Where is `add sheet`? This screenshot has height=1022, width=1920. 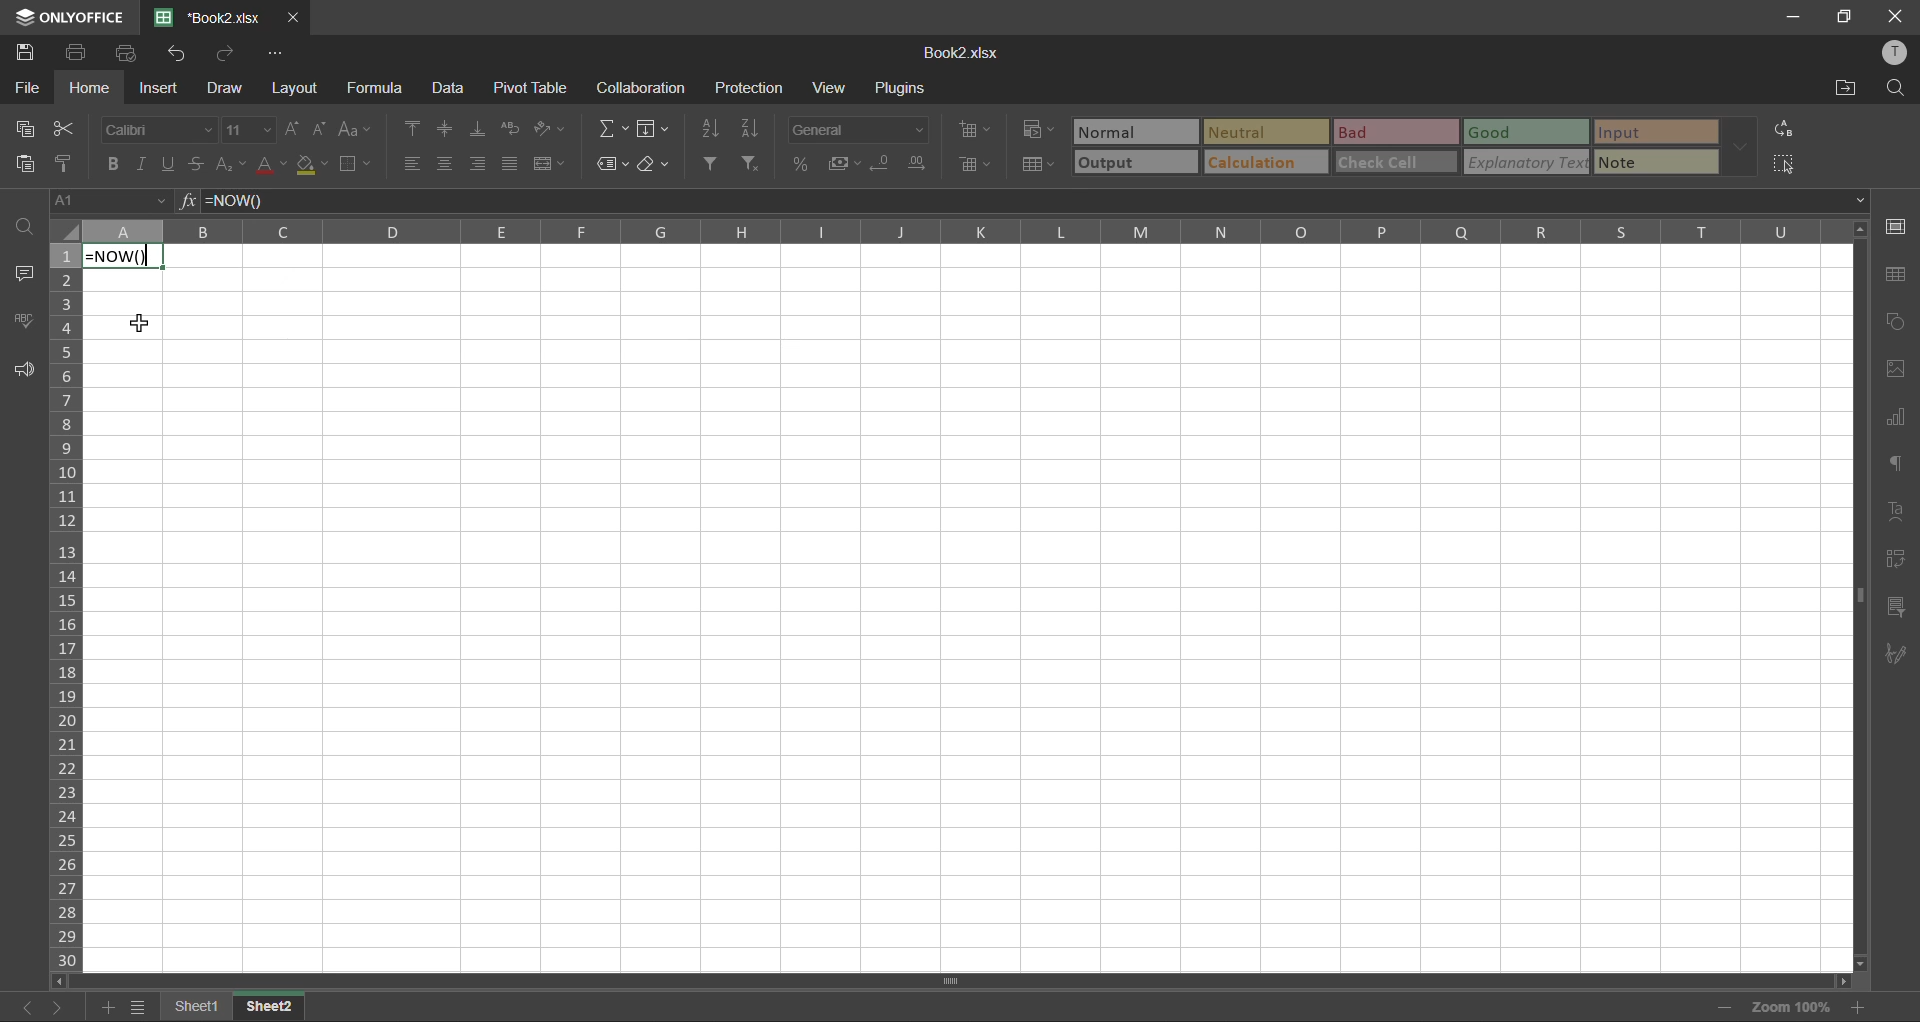
add sheet is located at coordinates (106, 1009).